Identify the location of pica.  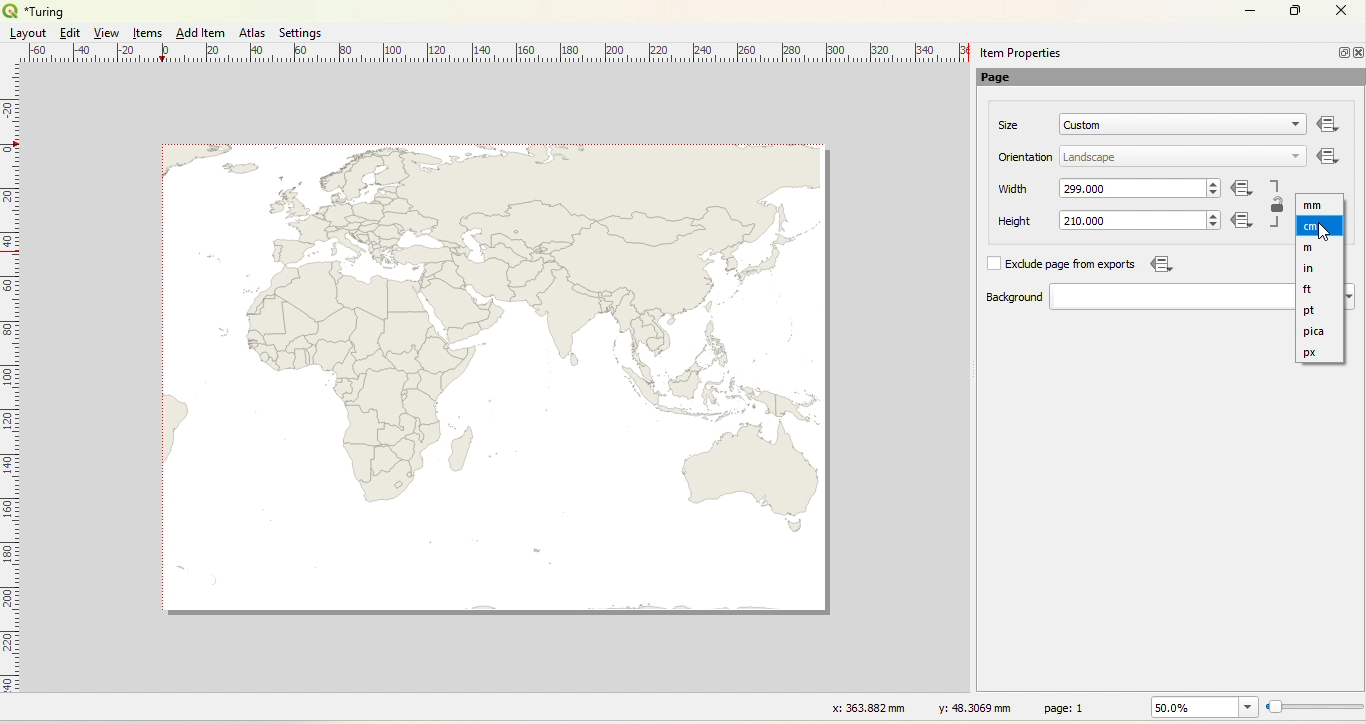
(1313, 334).